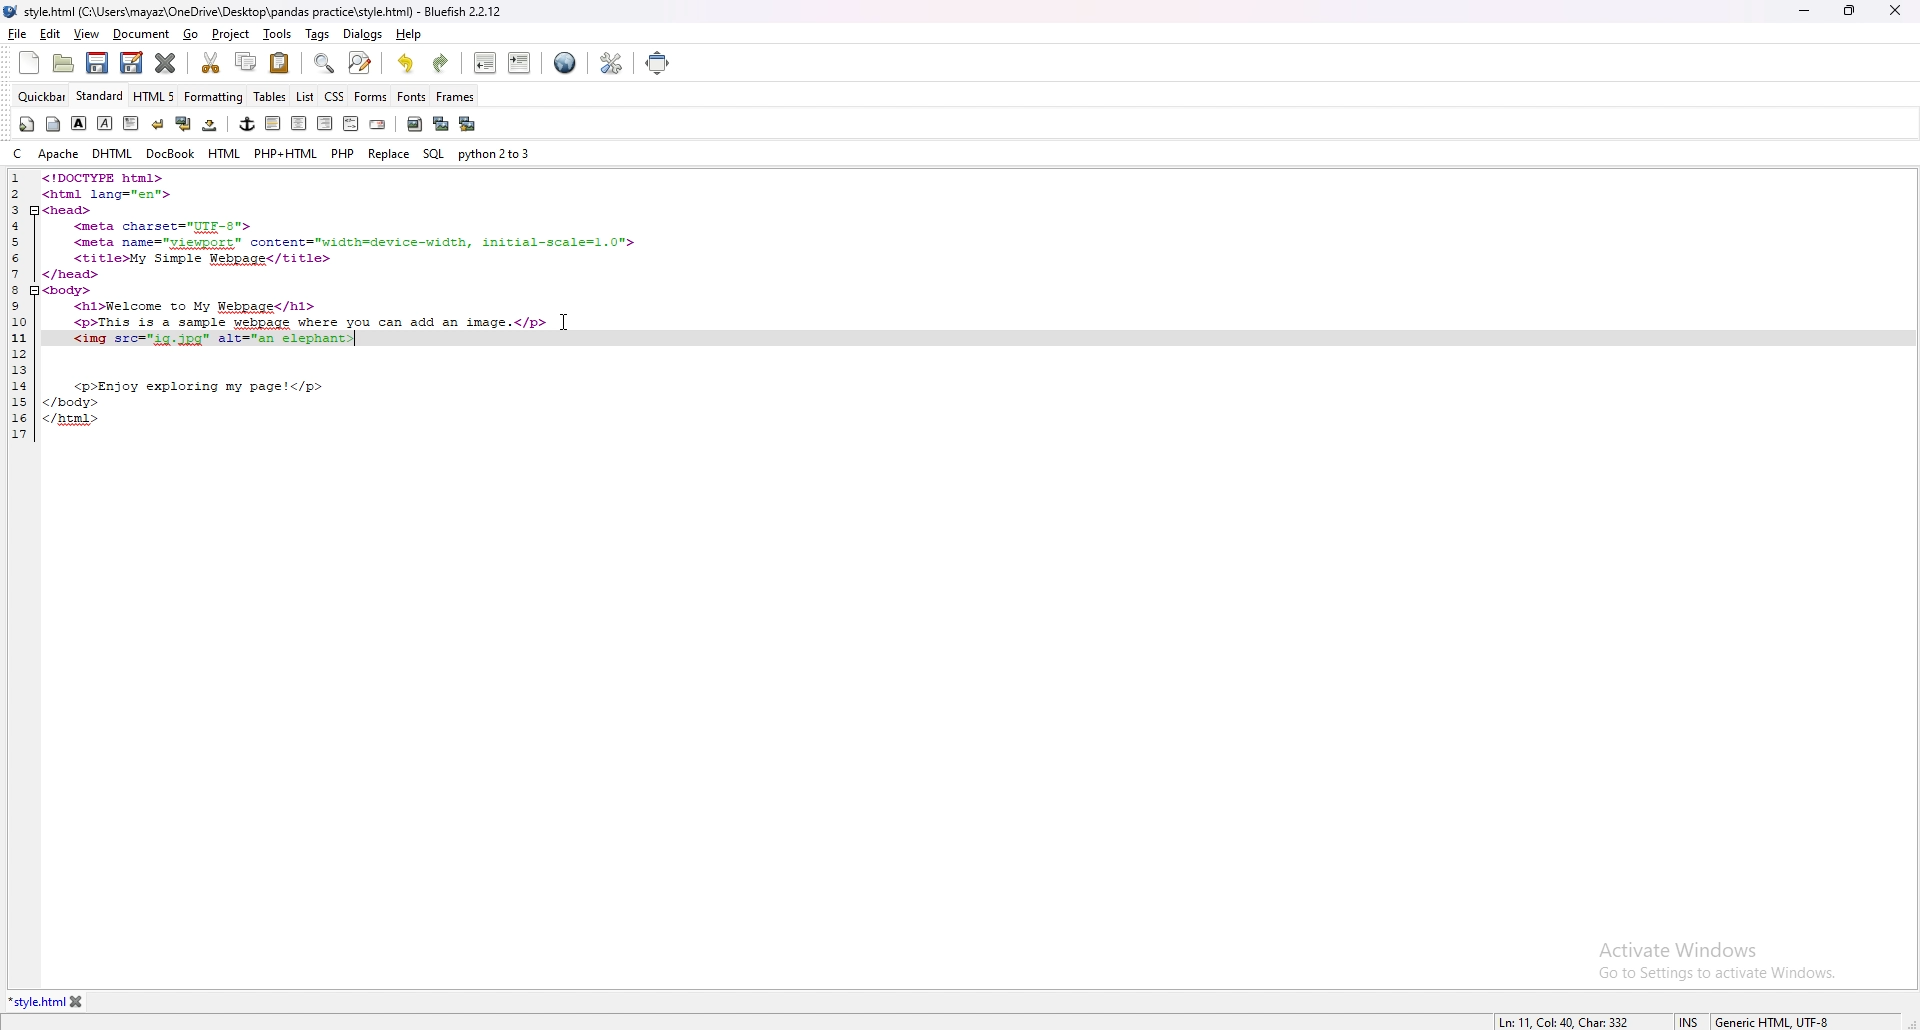  Describe the element at coordinates (131, 123) in the screenshot. I see `paragraph` at that location.